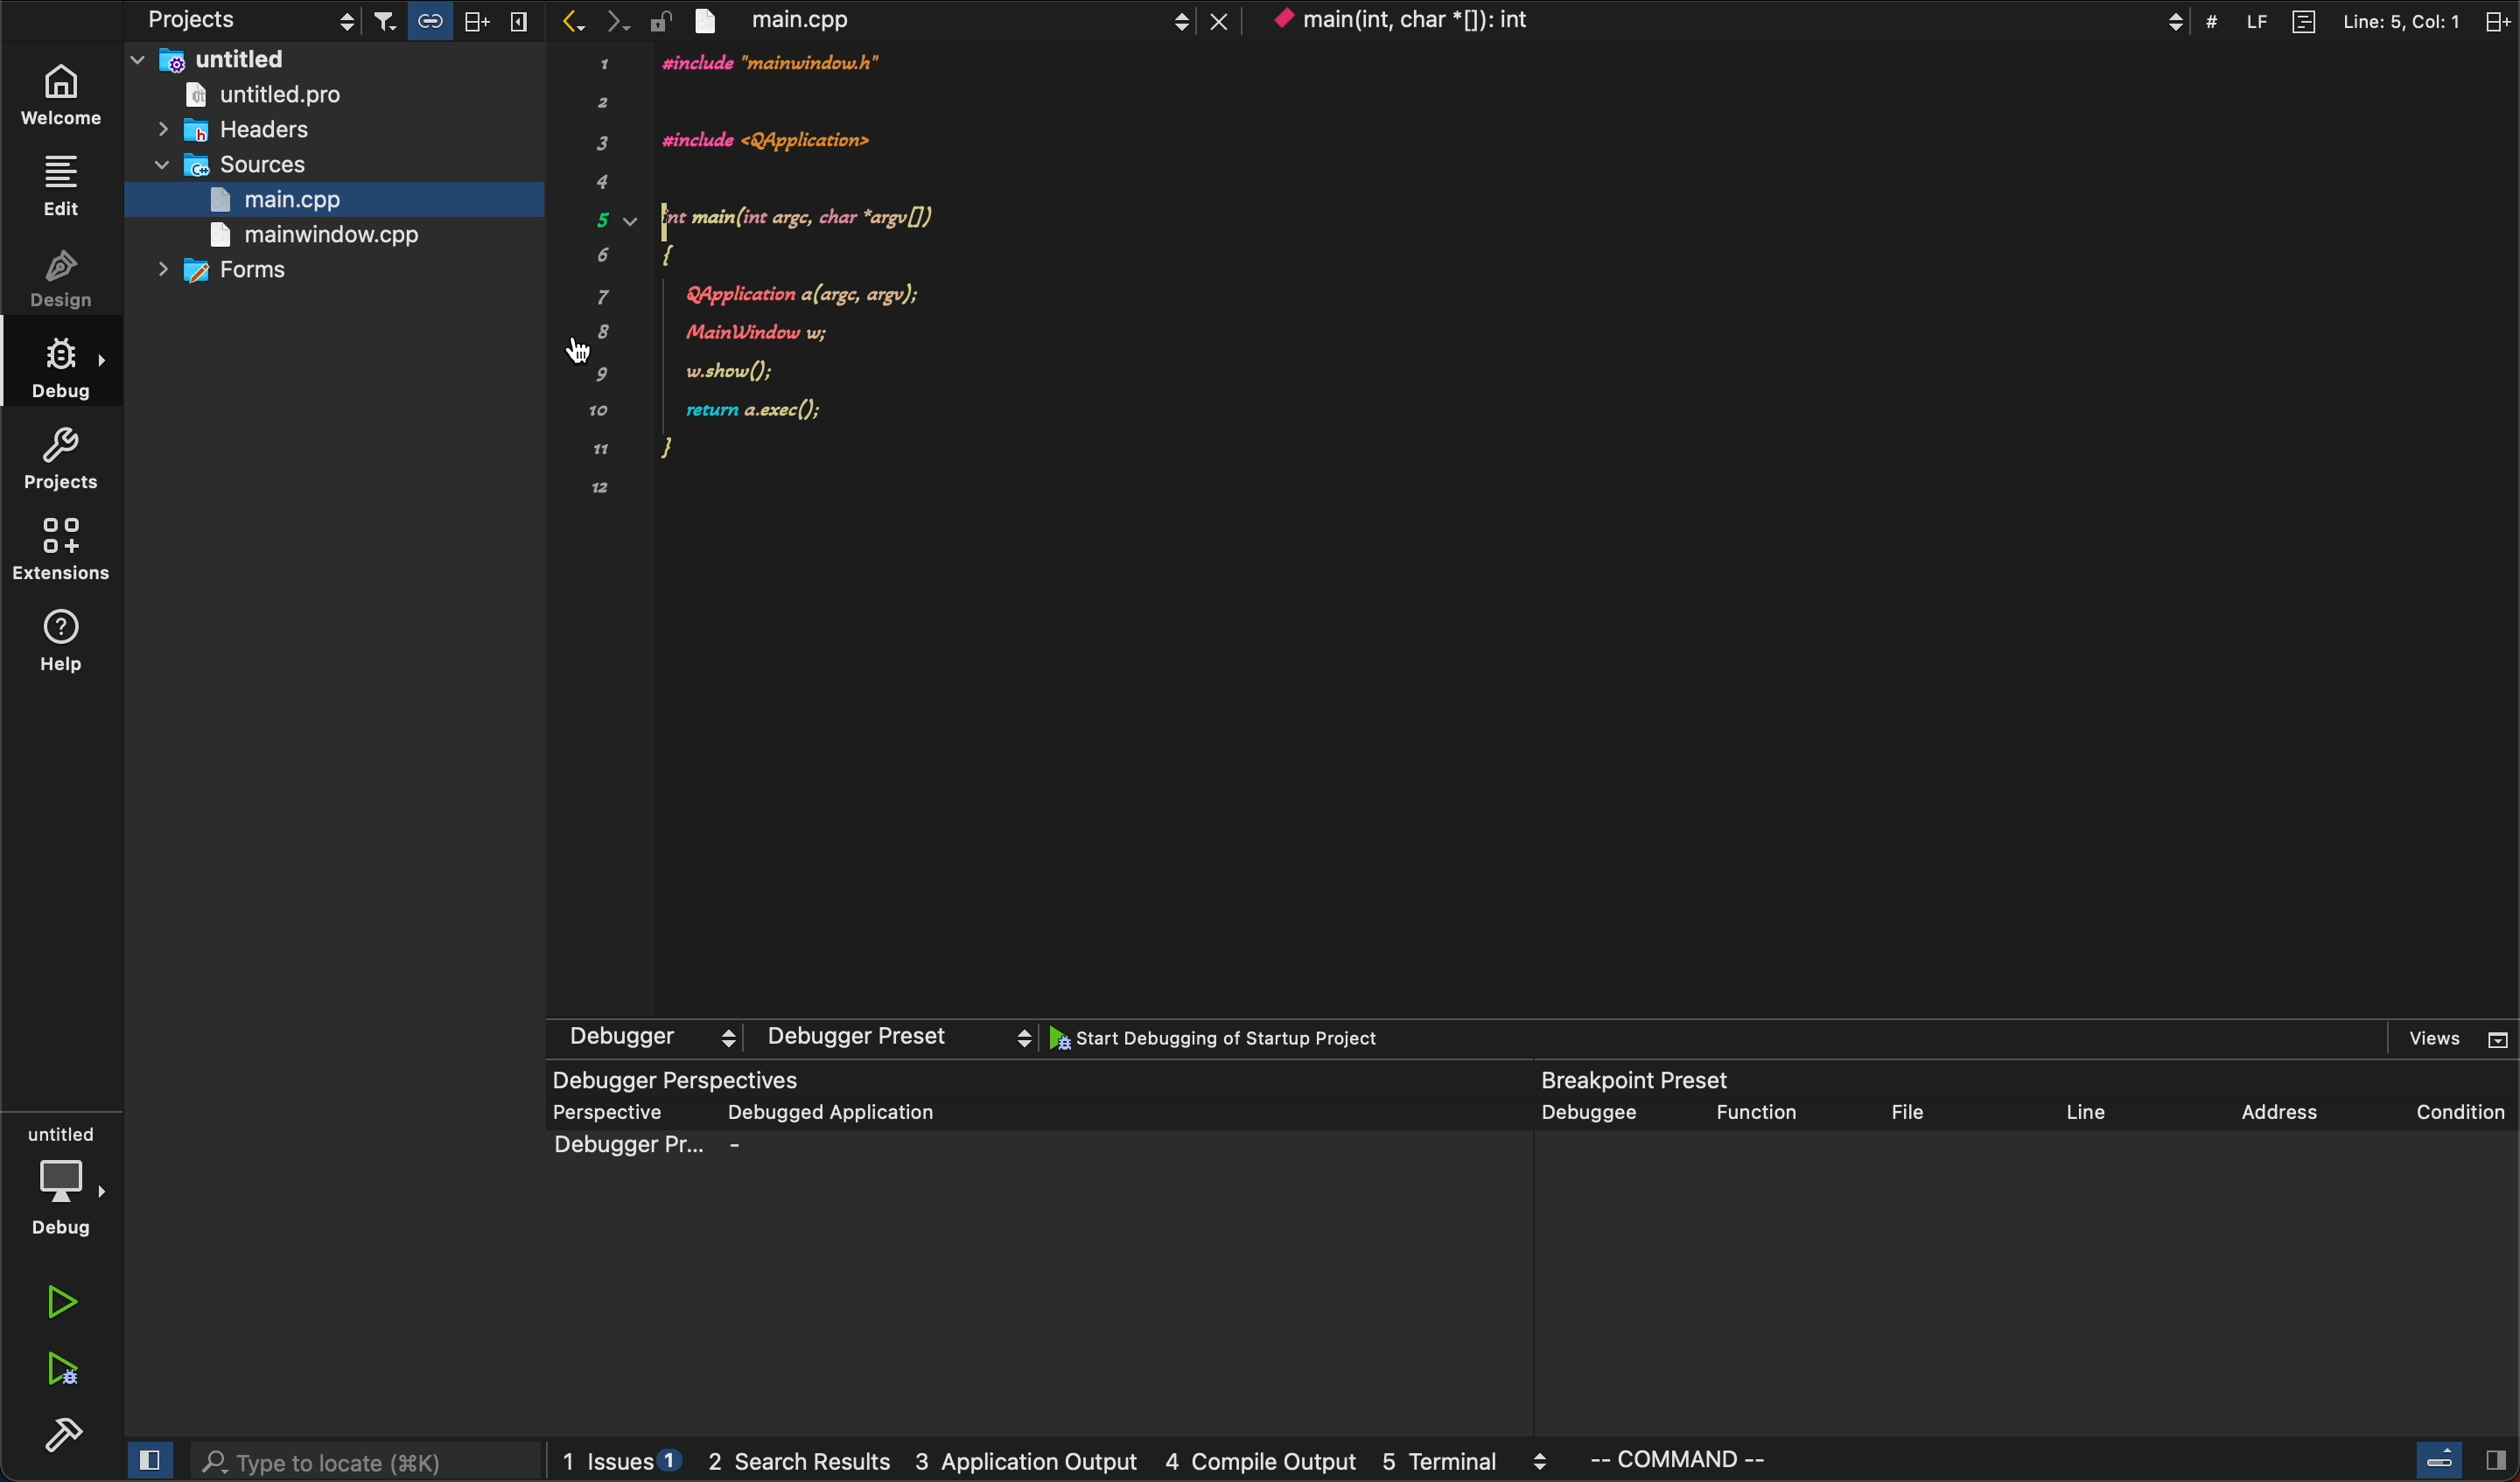 The height and width of the screenshot is (1482, 2520). What do you see at coordinates (257, 130) in the screenshot?
I see `headers` at bounding box center [257, 130].